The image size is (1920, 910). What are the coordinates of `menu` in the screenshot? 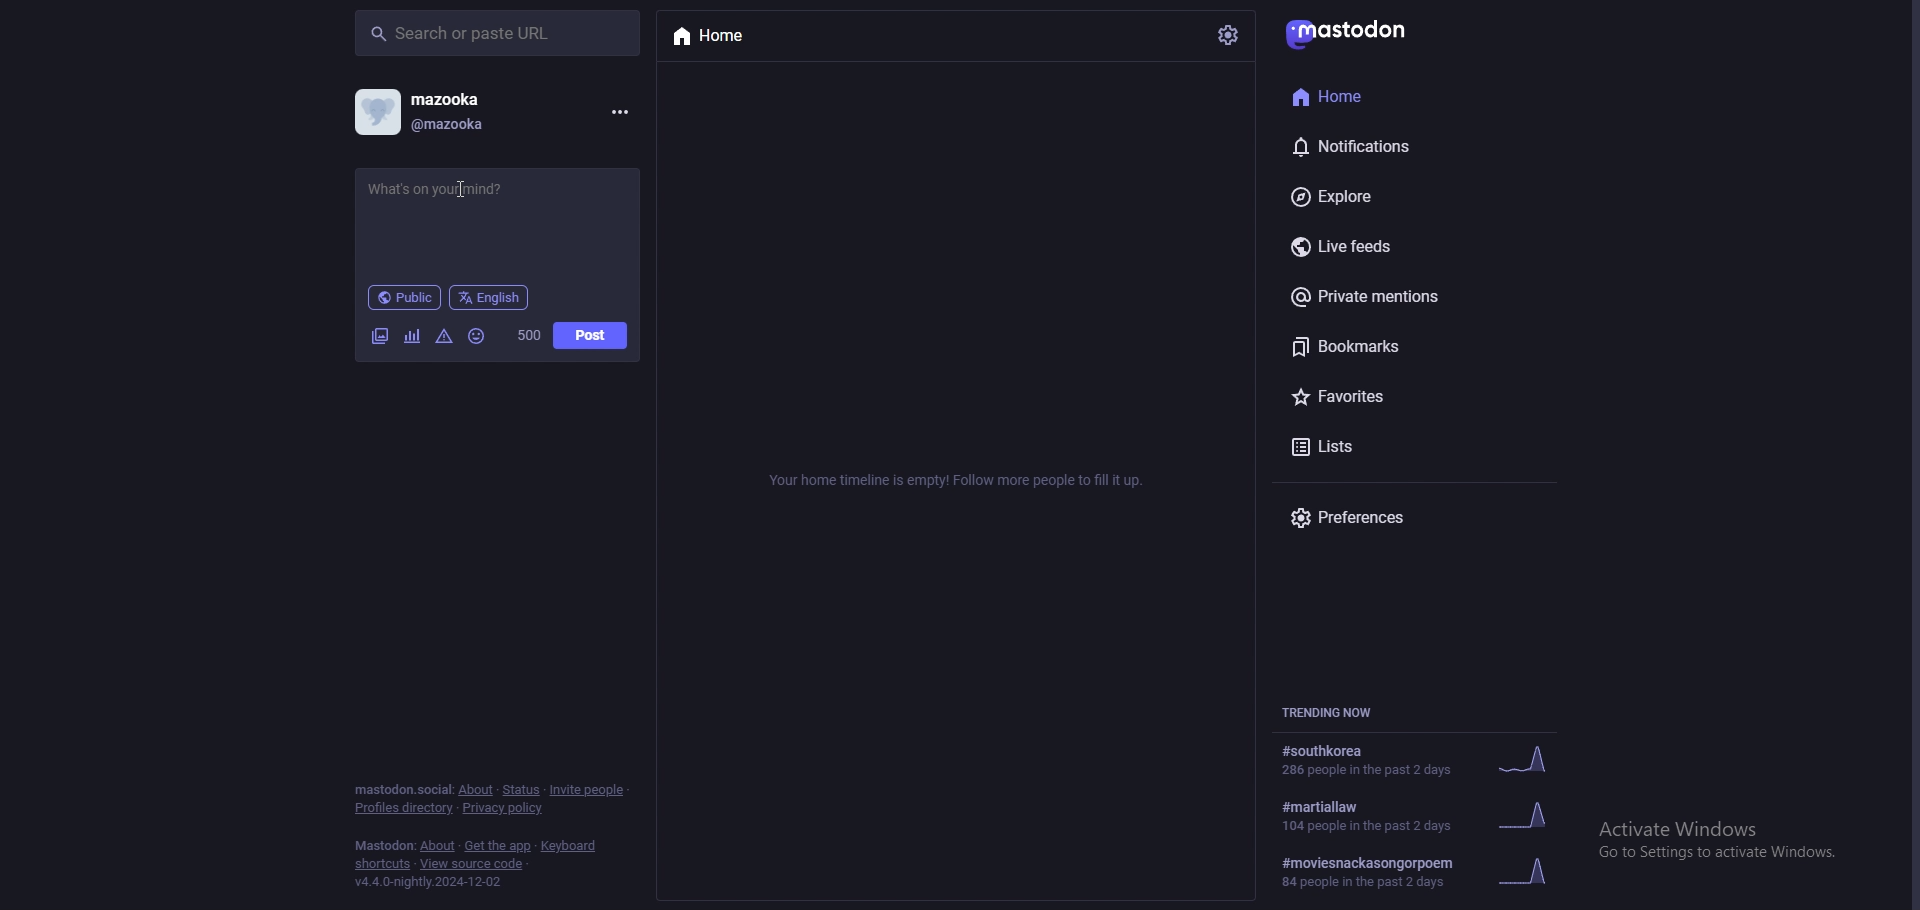 It's located at (618, 113).